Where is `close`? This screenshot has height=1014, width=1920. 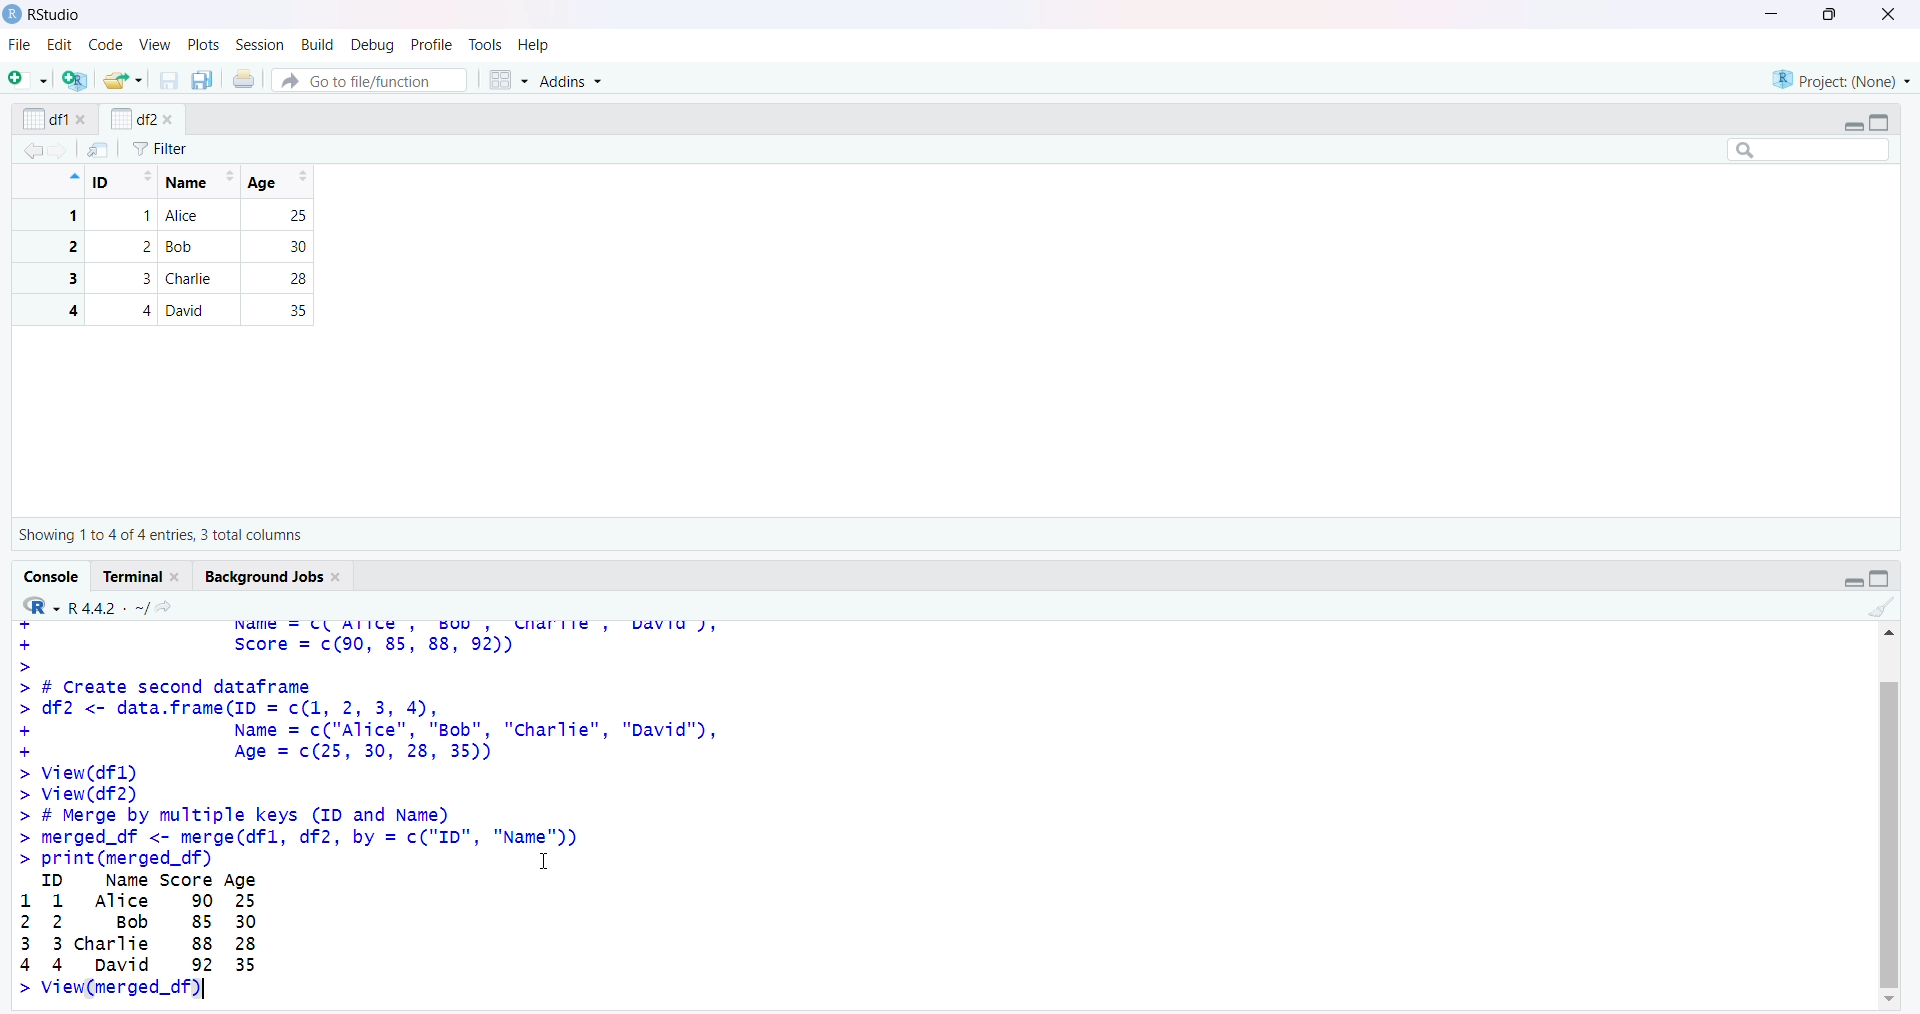 close is located at coordinates (1889, 14).